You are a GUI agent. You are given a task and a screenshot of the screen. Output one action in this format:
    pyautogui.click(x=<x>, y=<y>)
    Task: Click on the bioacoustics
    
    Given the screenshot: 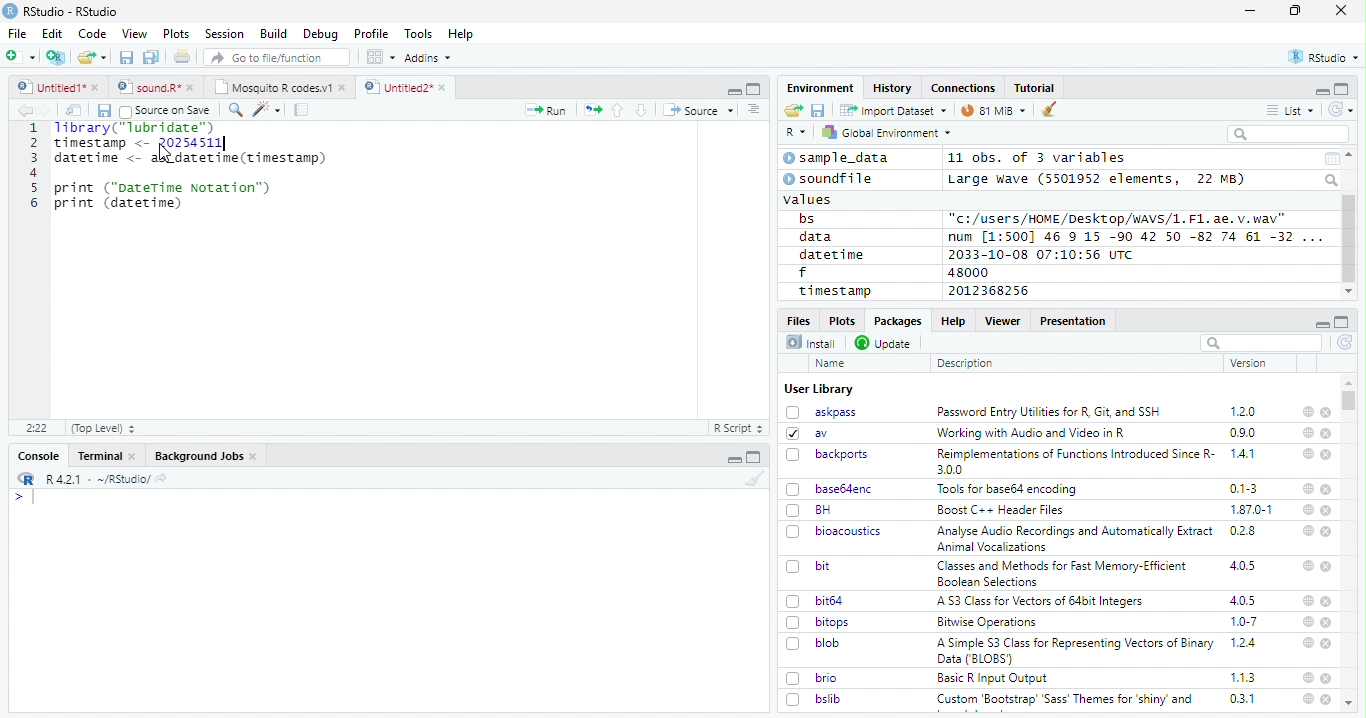 What is the action you would take?
    pyautogui.click(x=834, y=531)
    